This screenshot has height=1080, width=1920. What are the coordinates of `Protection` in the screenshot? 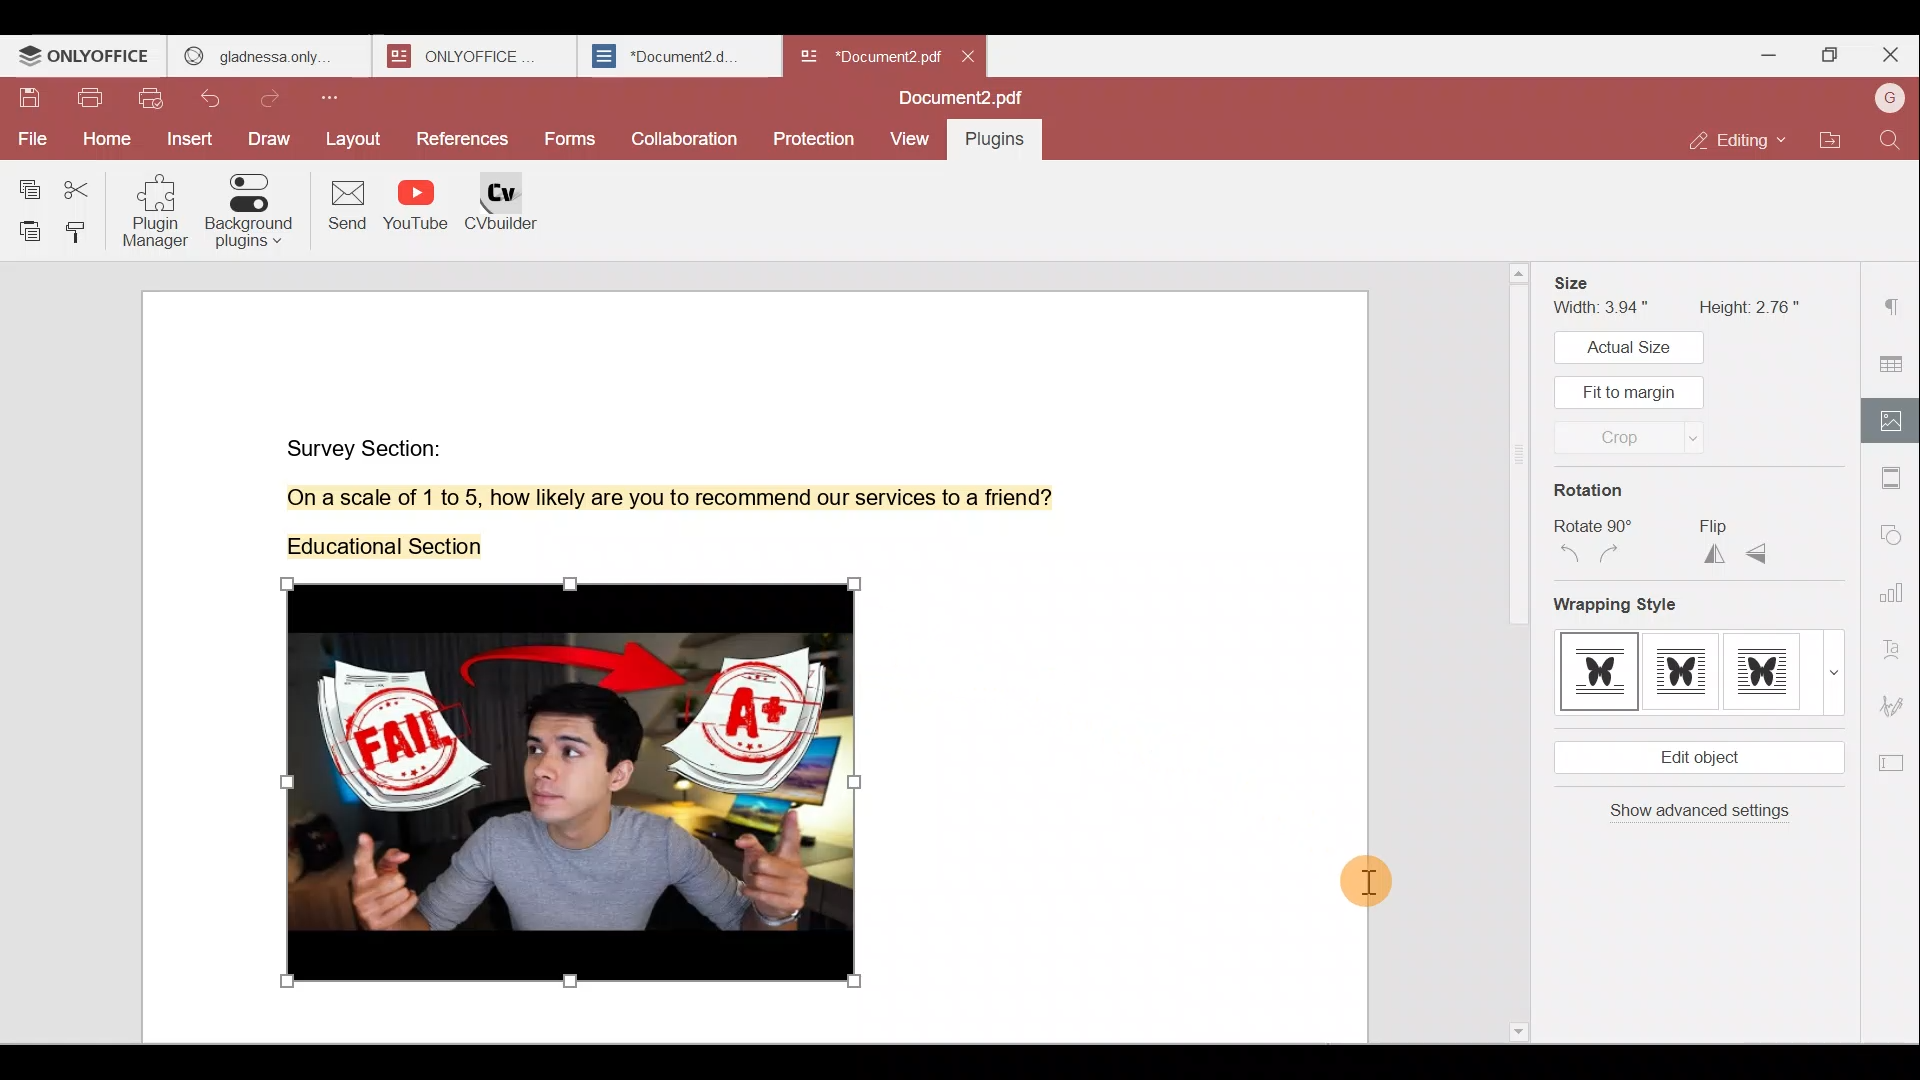 It's located at (818, 133).